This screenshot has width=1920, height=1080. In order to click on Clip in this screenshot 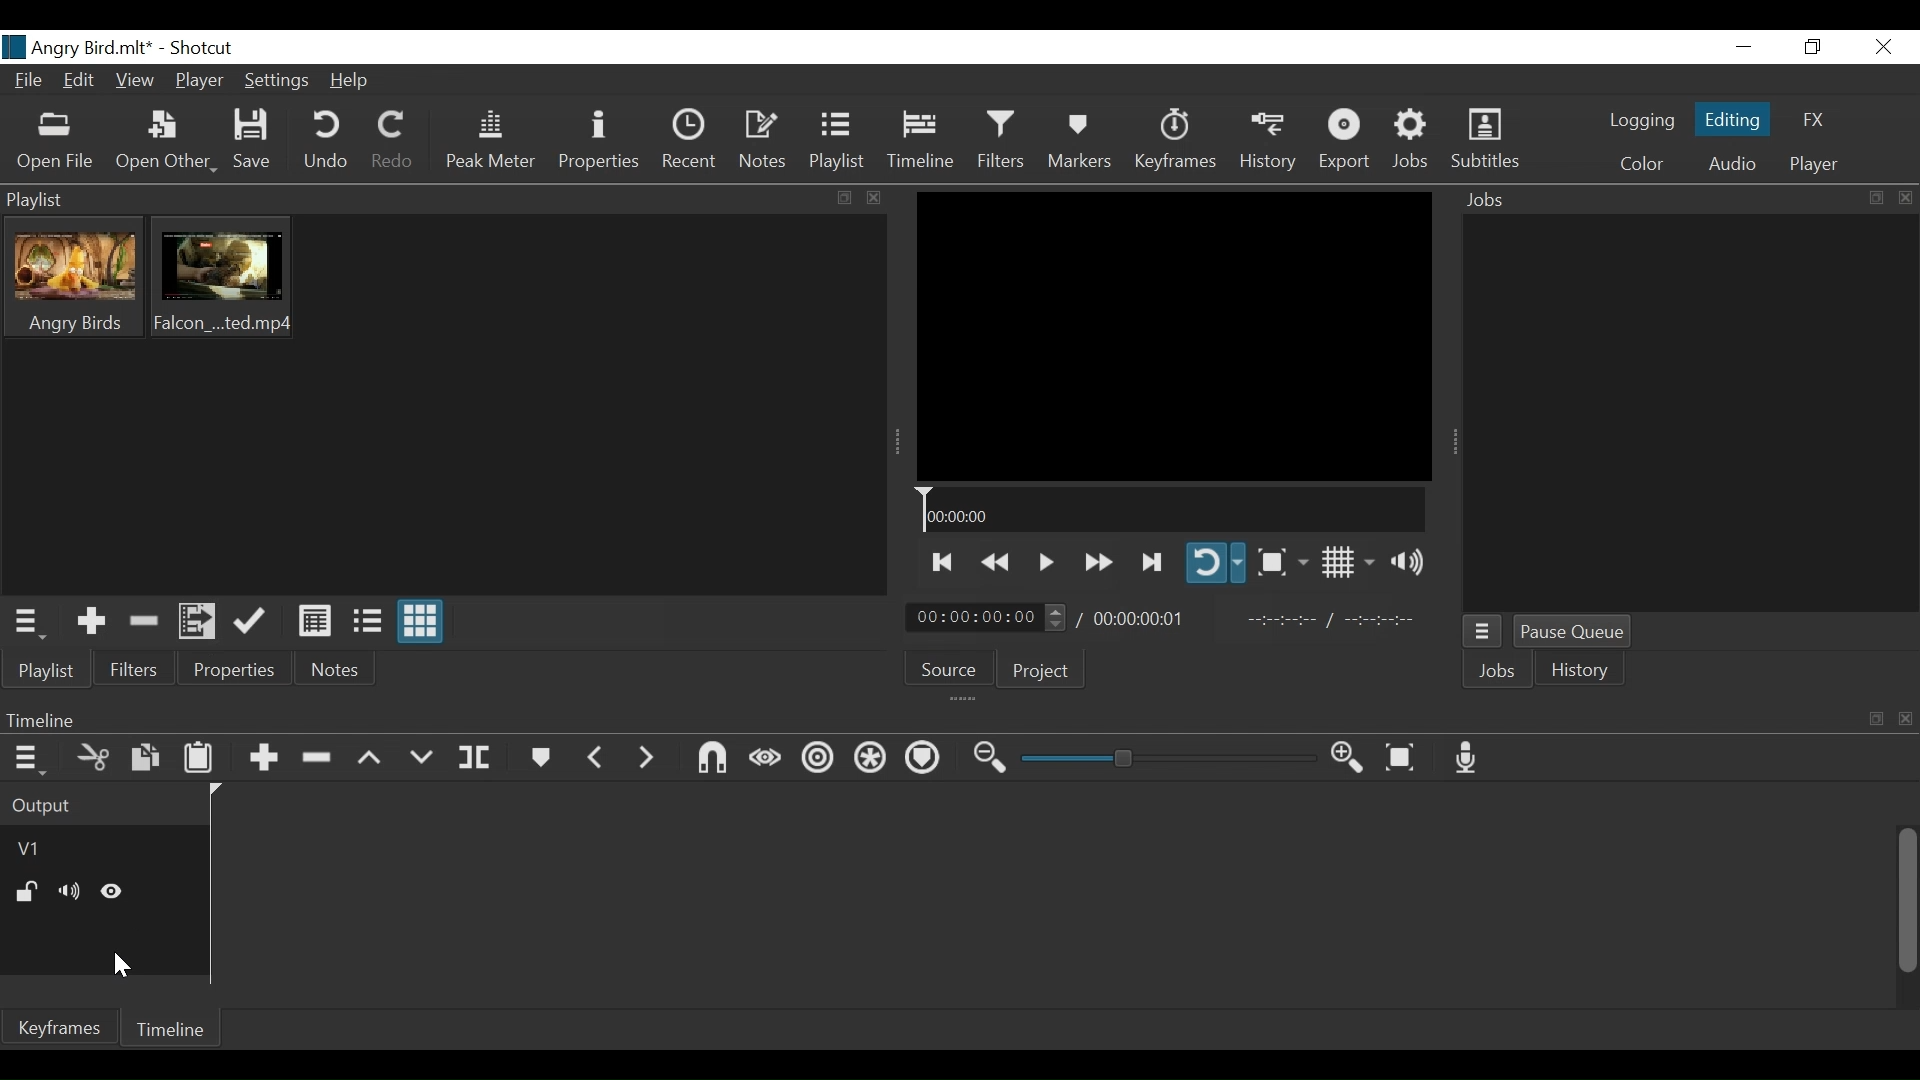, I will do `click(223, 279)`.